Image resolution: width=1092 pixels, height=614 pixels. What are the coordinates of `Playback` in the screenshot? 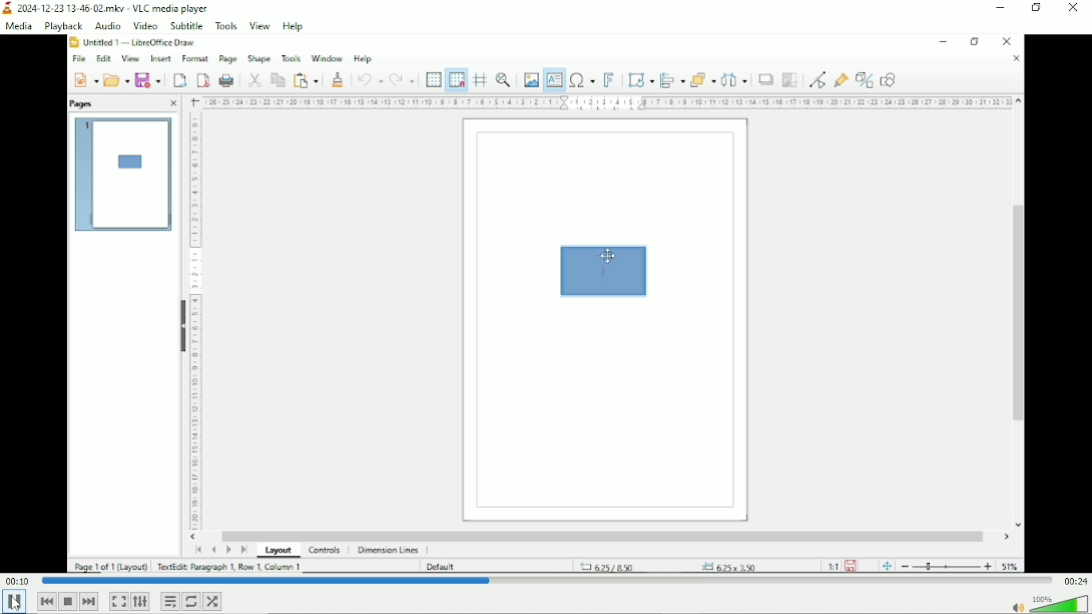 It's located at (62, 26).